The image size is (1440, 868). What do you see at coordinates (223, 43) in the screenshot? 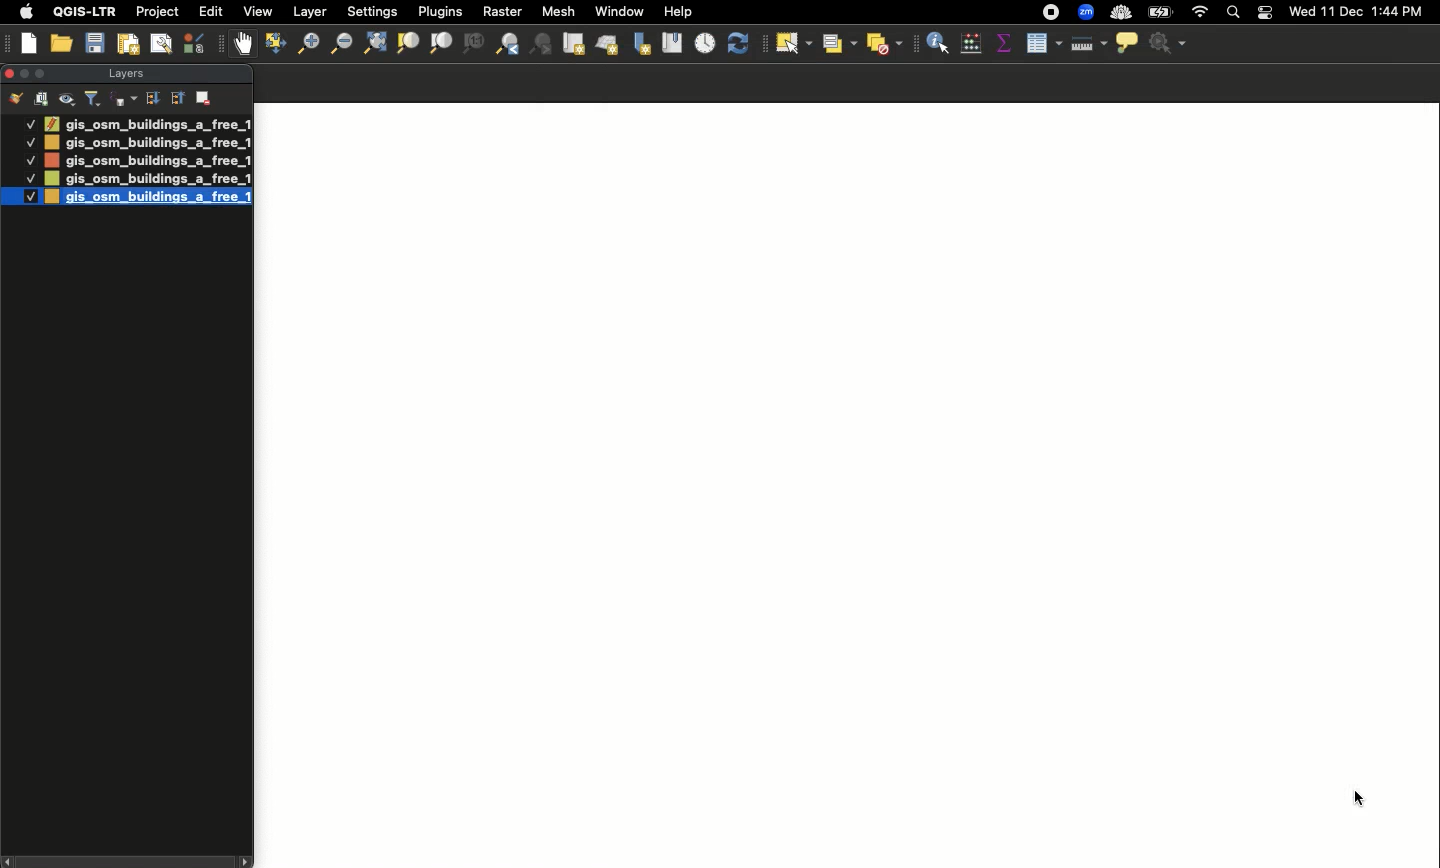
I see `` at bounding box center [223, 43].